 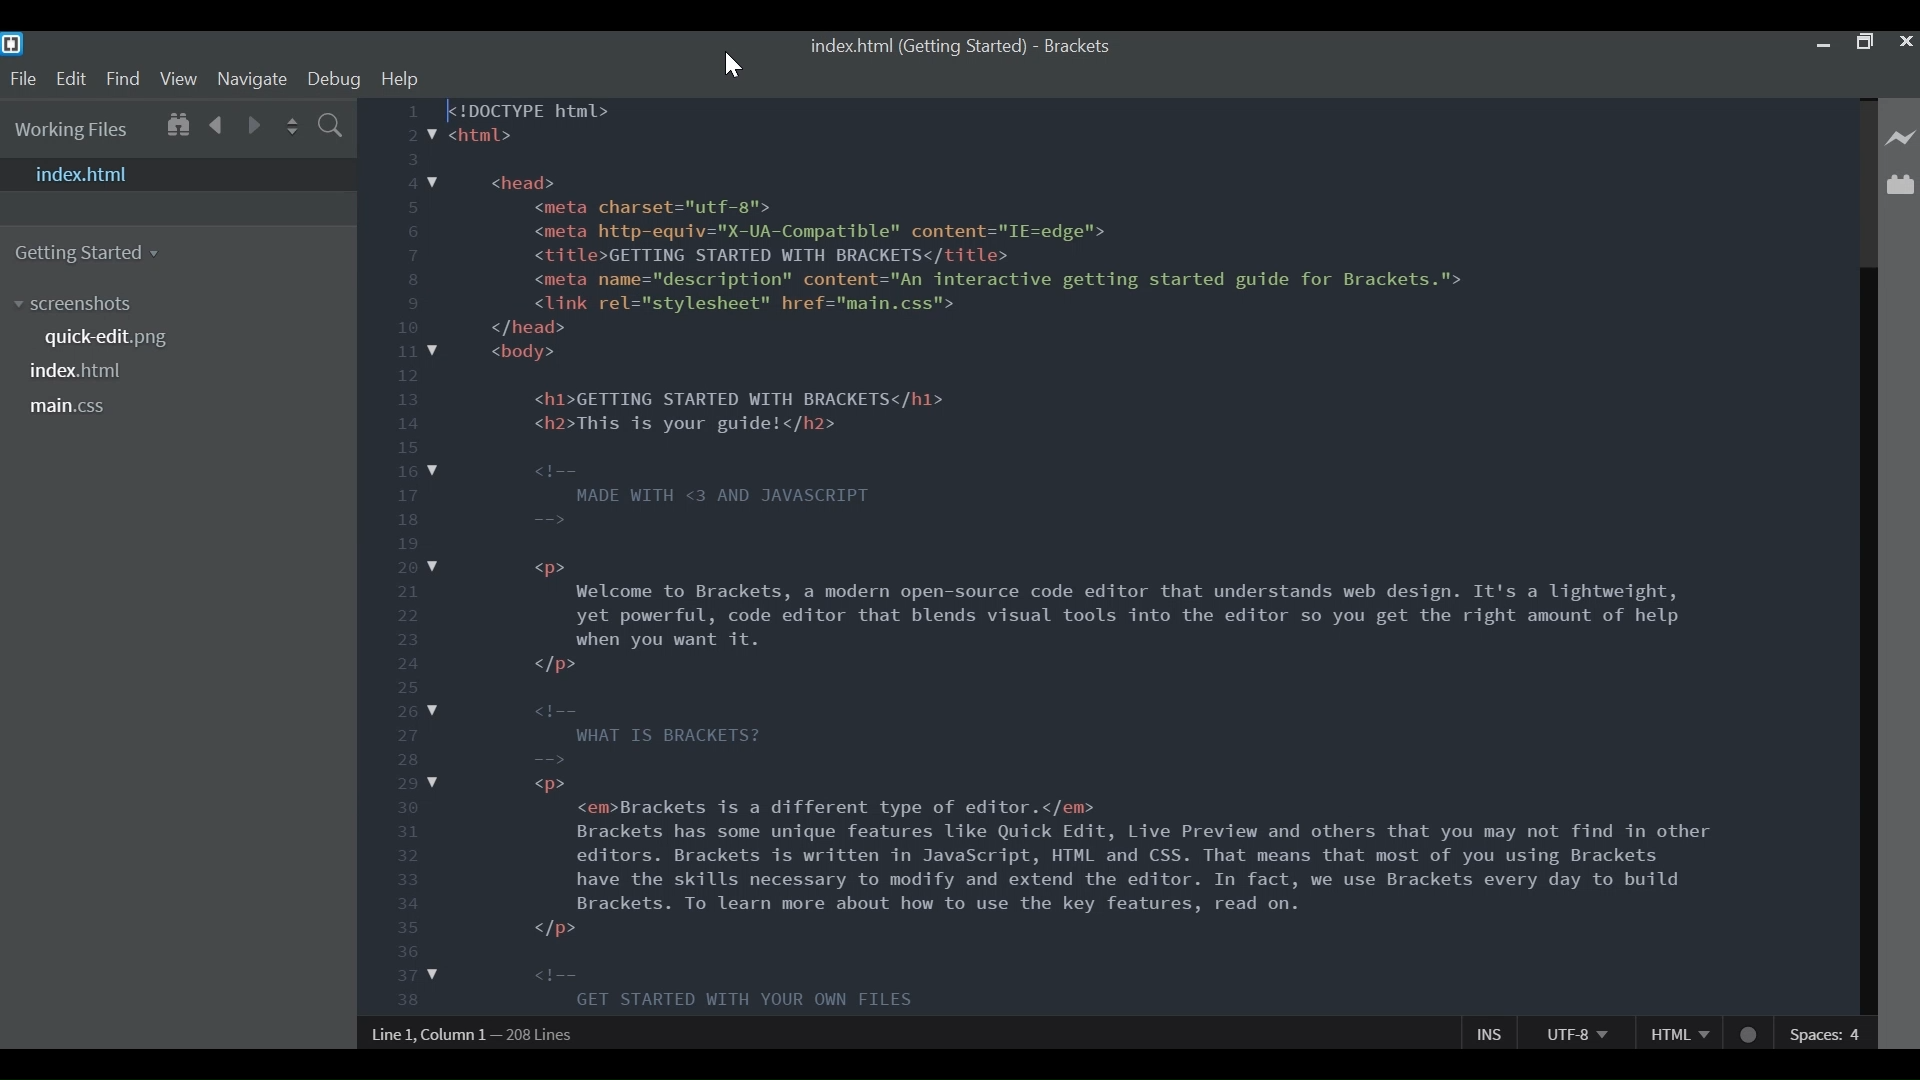 What do you see at coordinates (1747, 1031) in the screenshot?
I see `Network connectivity icon` at bounding box center [1747, 1031].